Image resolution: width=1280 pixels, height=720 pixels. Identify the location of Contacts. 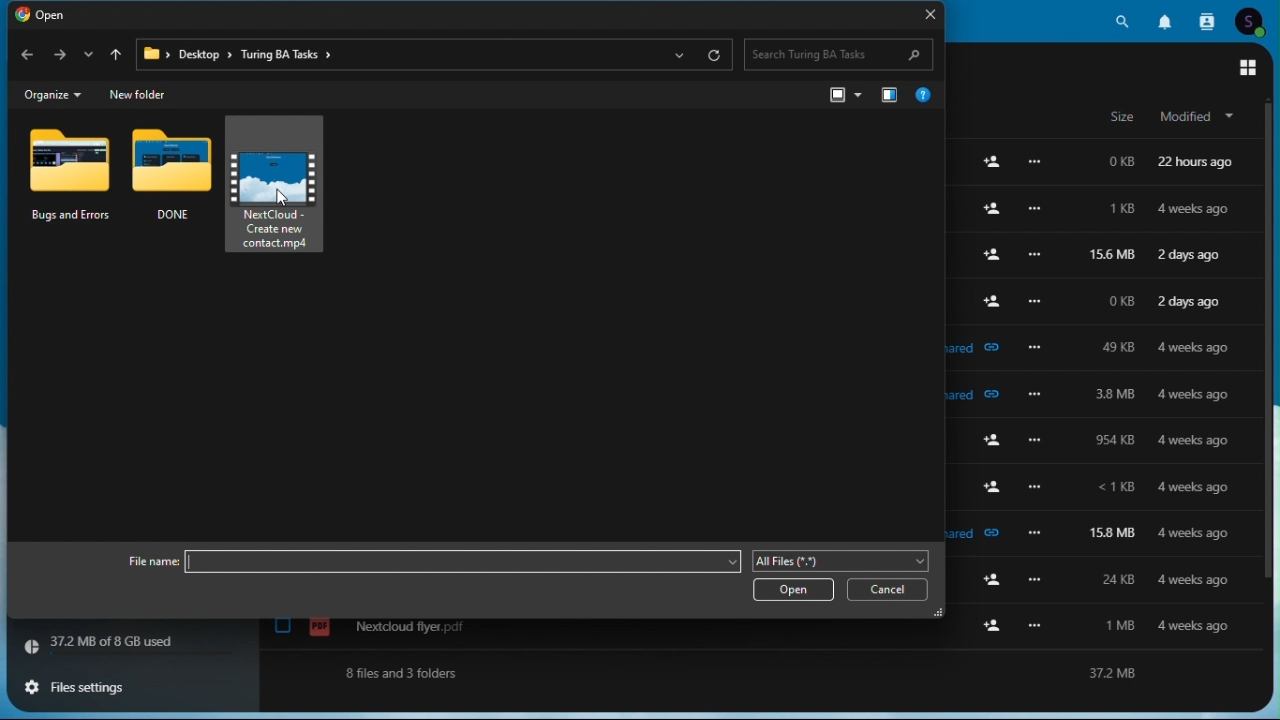
(1205, 20).